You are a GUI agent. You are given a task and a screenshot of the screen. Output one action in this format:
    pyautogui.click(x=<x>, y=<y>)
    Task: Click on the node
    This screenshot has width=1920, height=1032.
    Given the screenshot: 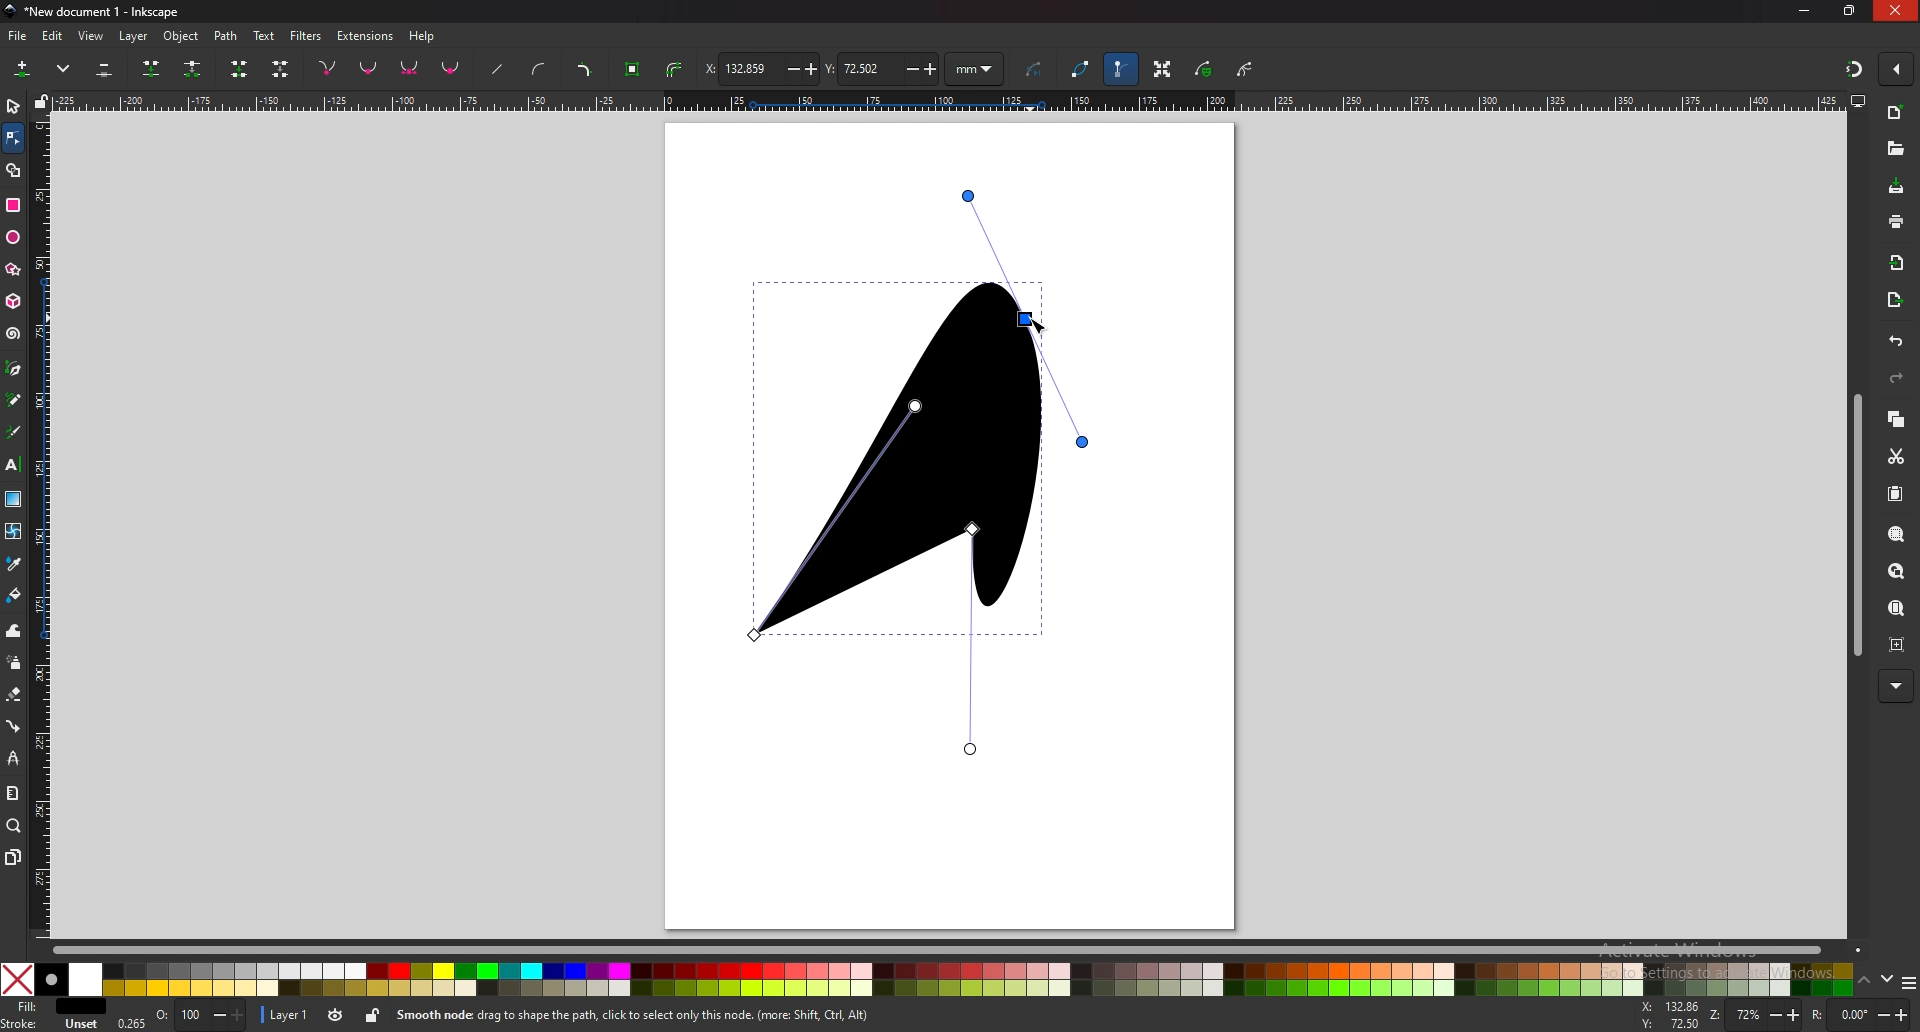 What is the action you would take?
    pyautogui.click(x=12, y=137)
    